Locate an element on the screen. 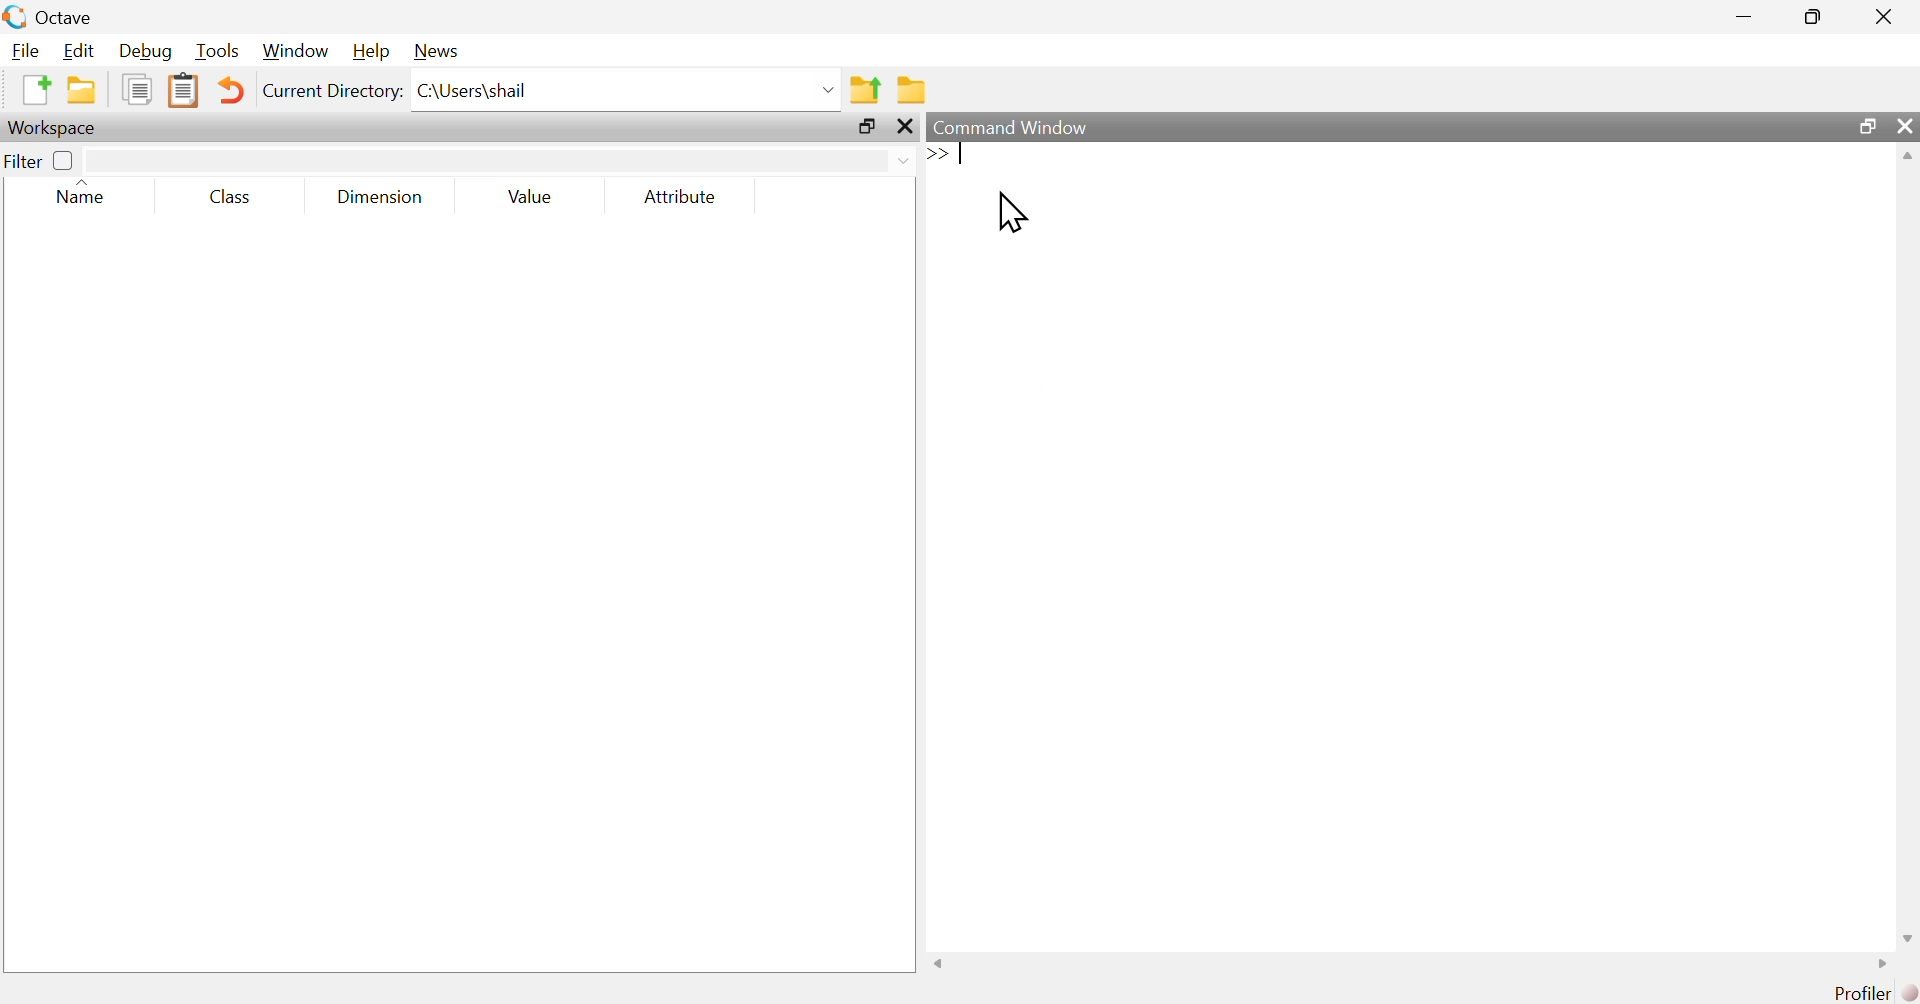 Image resolution: width=1920 pixels, height=1004 pixels. maximize is located at coordinates (1814, 16).